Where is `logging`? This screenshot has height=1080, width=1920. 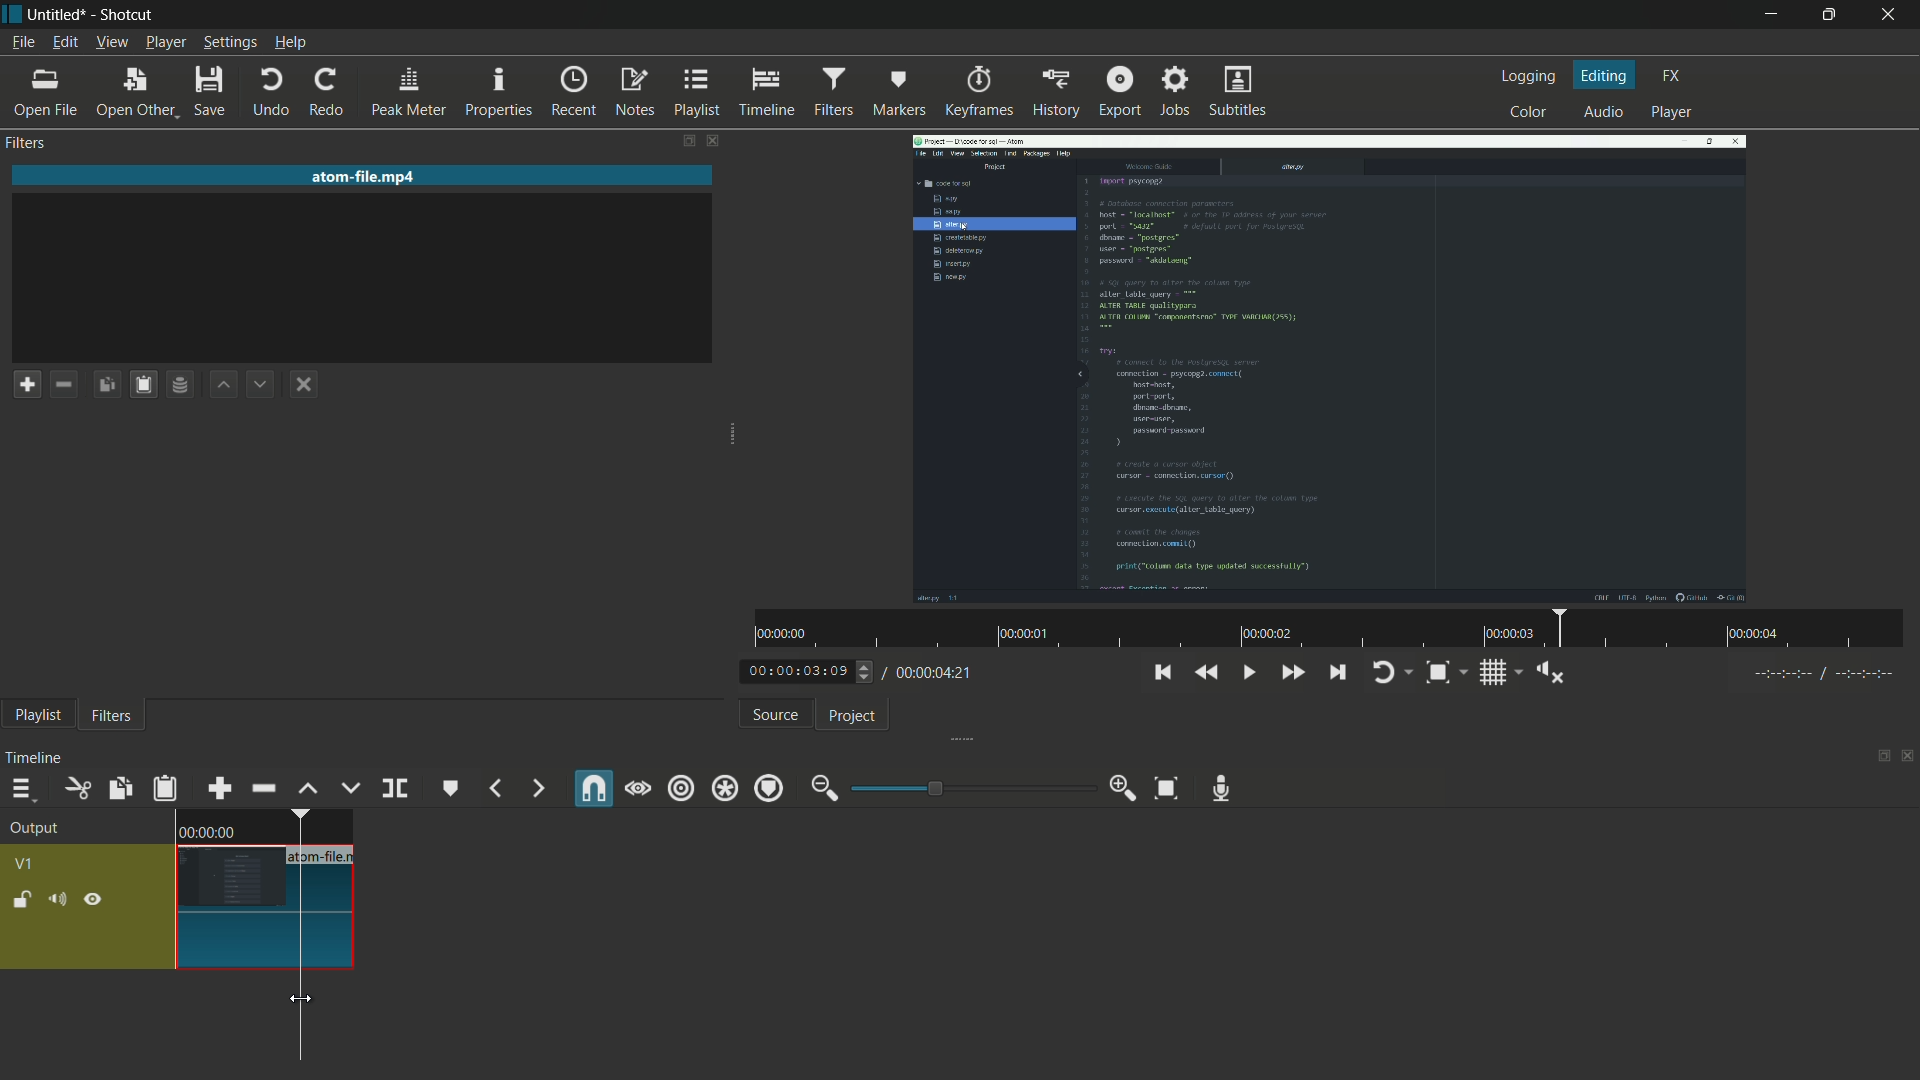 logging is located at coordinates (1529, 75).